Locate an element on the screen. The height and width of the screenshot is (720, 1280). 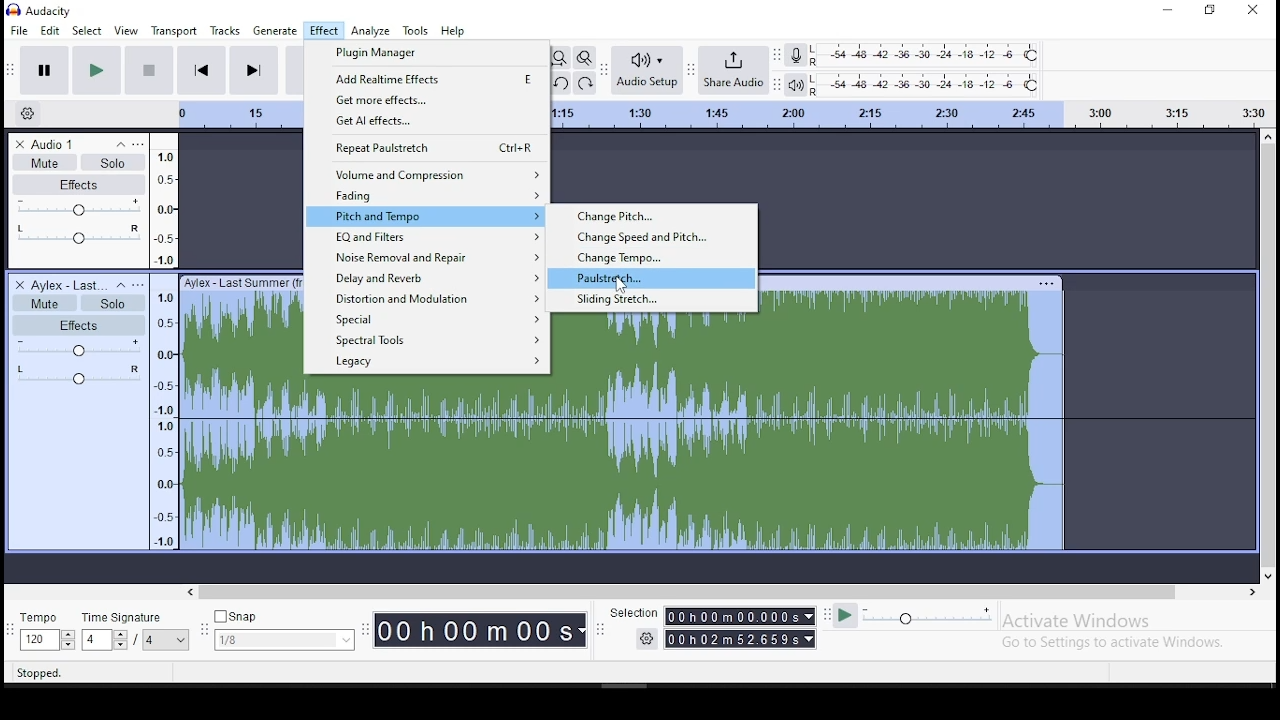
sliding stretch is located at coordinates (652, 301).